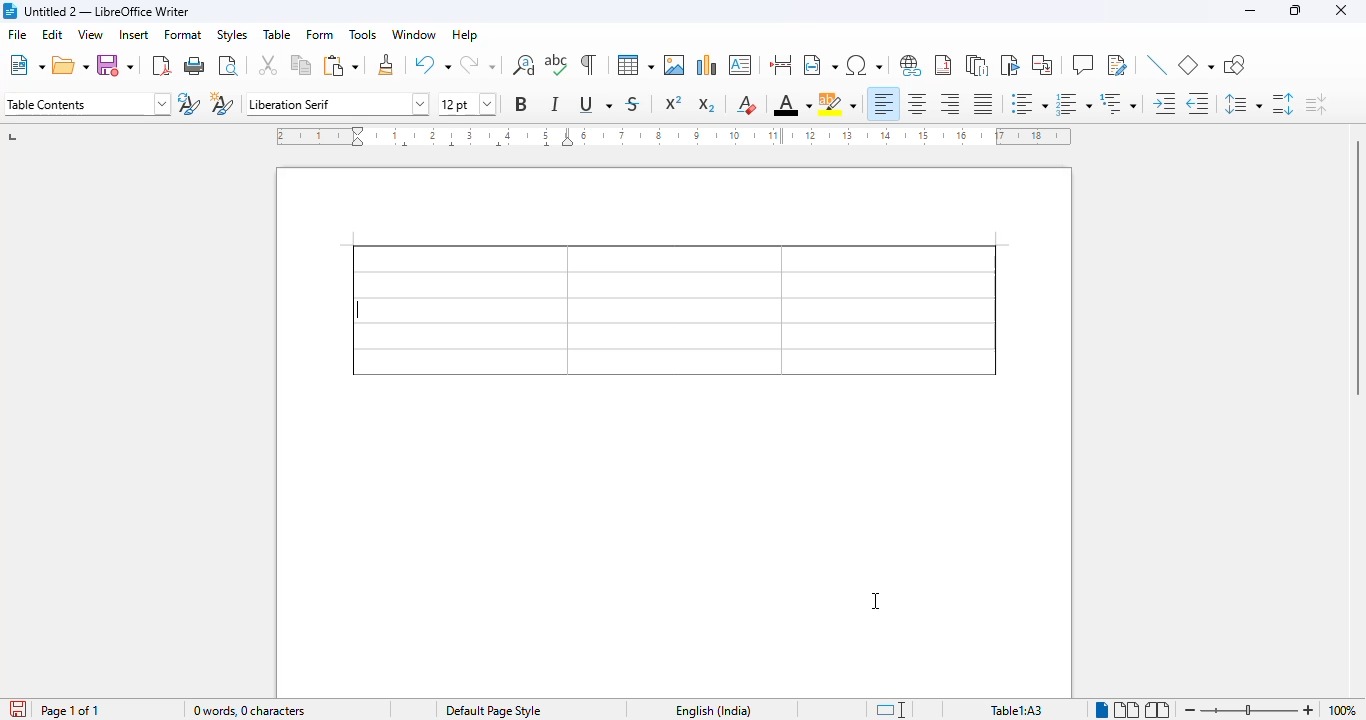 The width and height of the screenshot is (1366, 720). Describe the element at coordinates (184, 34) in the screenshot. I see `format` at that location.